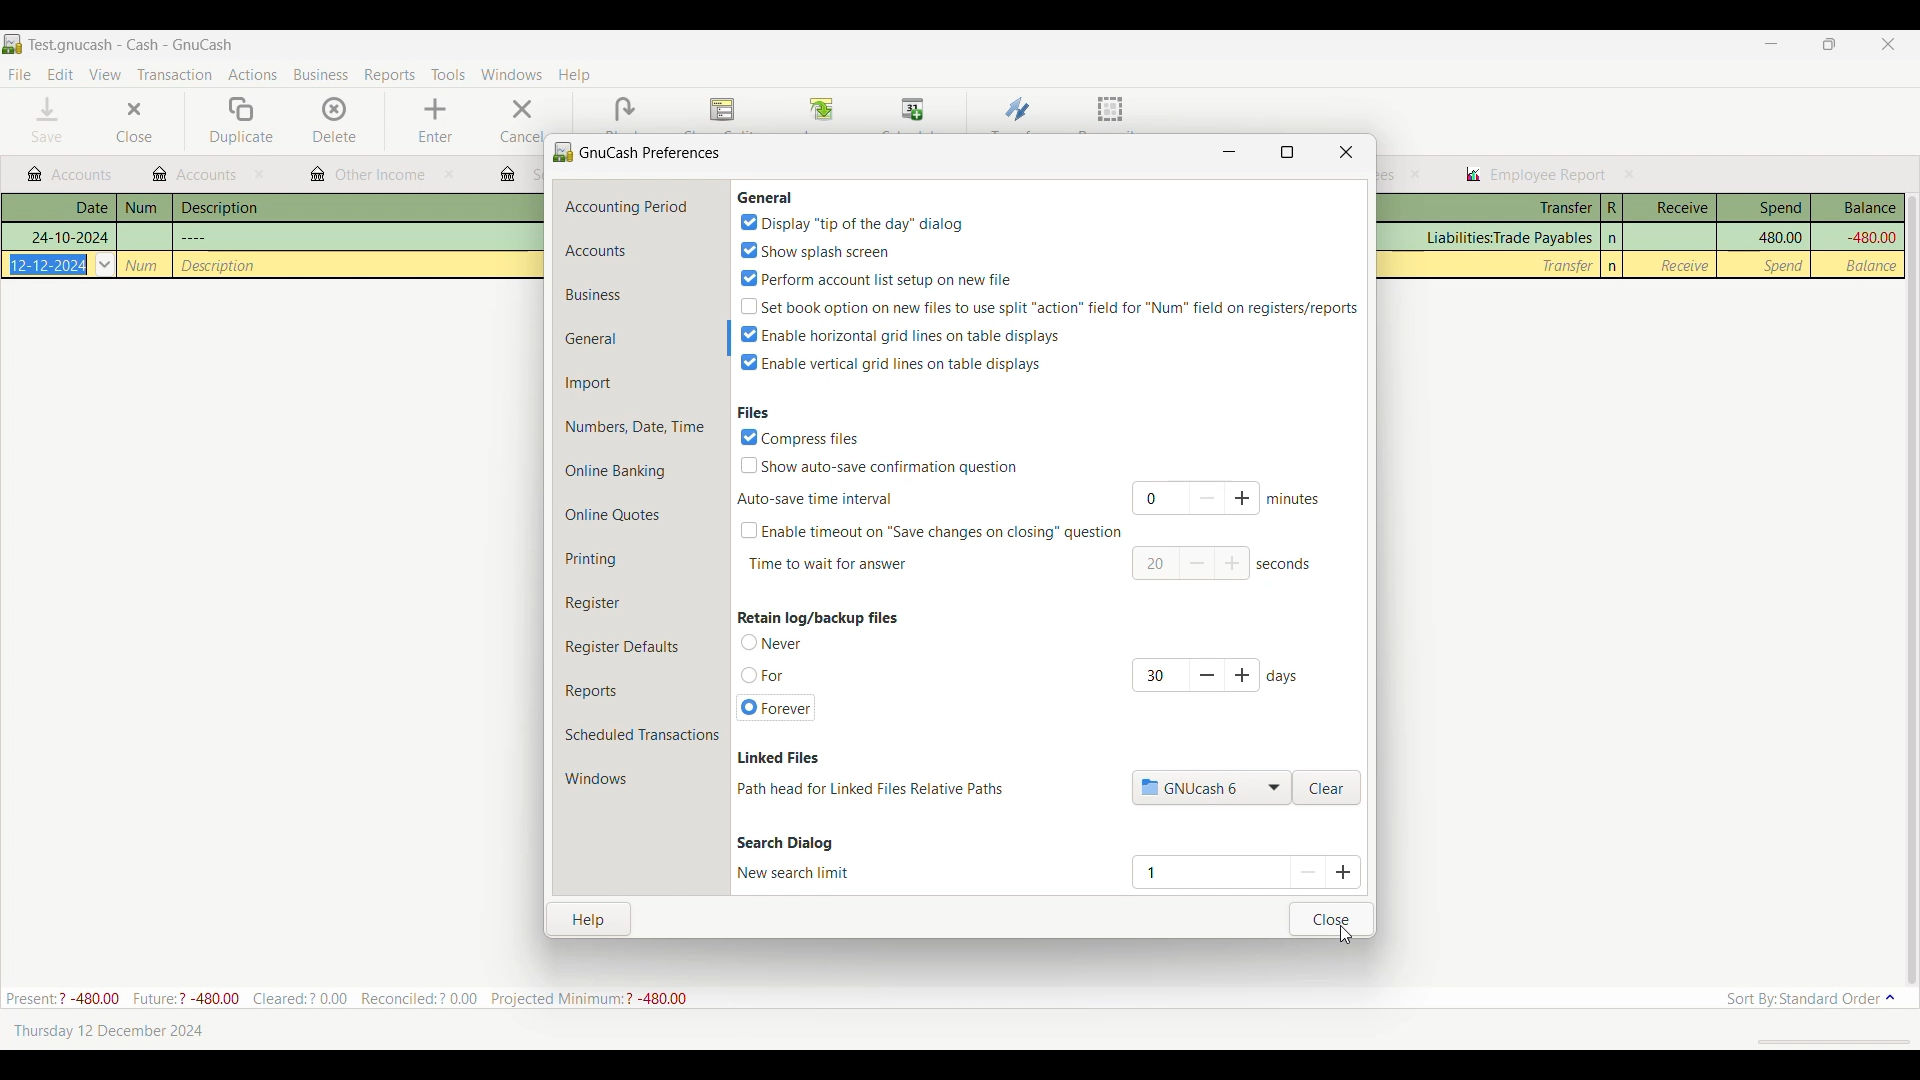 This screenshot has width=1920, height=1080. What do you see at coordinates (1670, 208) in the screenshot?
I see `Receive column` at bounding box center [1670, 208].